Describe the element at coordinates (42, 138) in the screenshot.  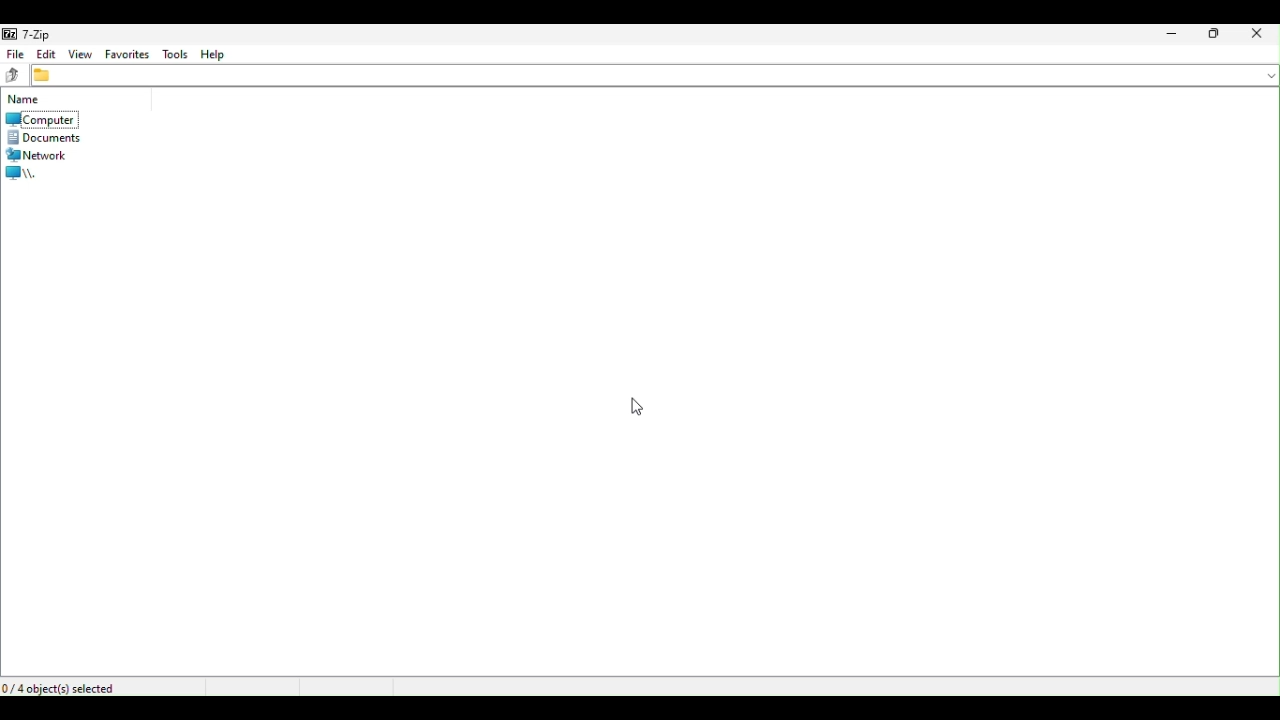
I see `Documents` at that location.